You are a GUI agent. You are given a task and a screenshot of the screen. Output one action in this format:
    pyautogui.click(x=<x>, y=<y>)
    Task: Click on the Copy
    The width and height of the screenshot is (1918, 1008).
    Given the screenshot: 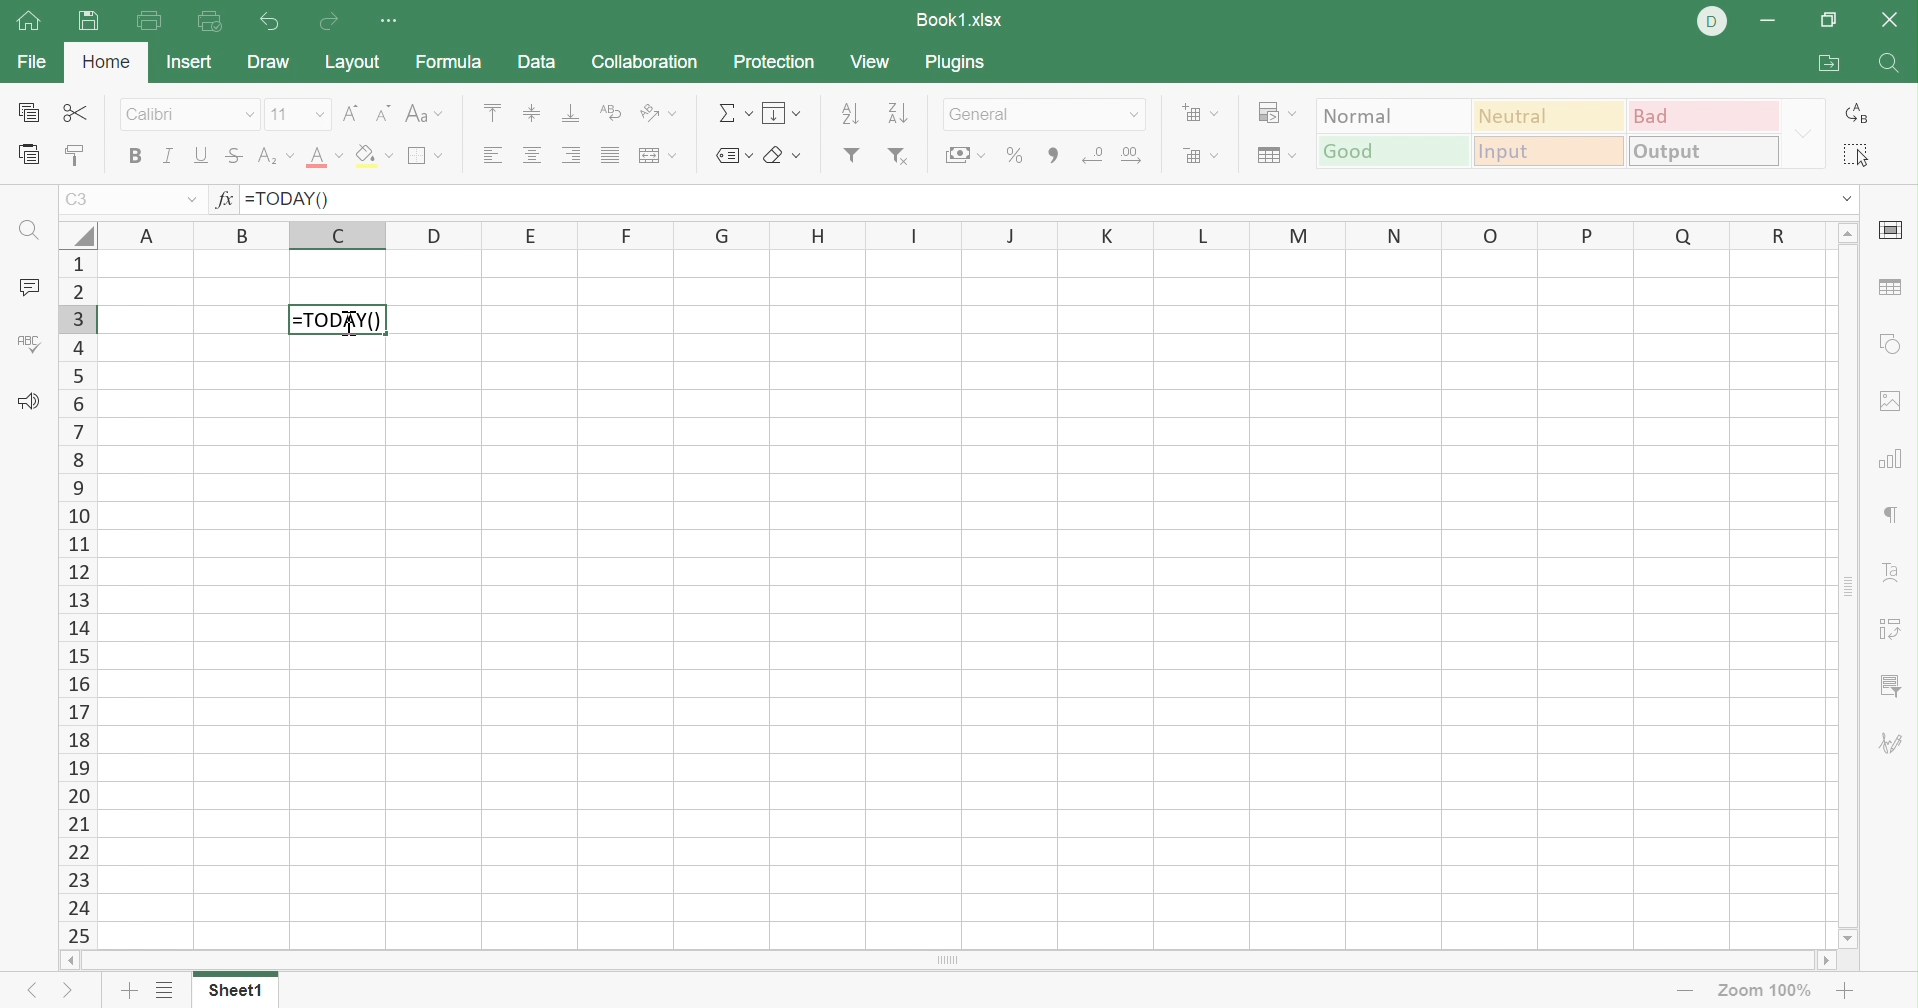 What is the action you would take?
    pyautogui.click(x=32, y=112)
    